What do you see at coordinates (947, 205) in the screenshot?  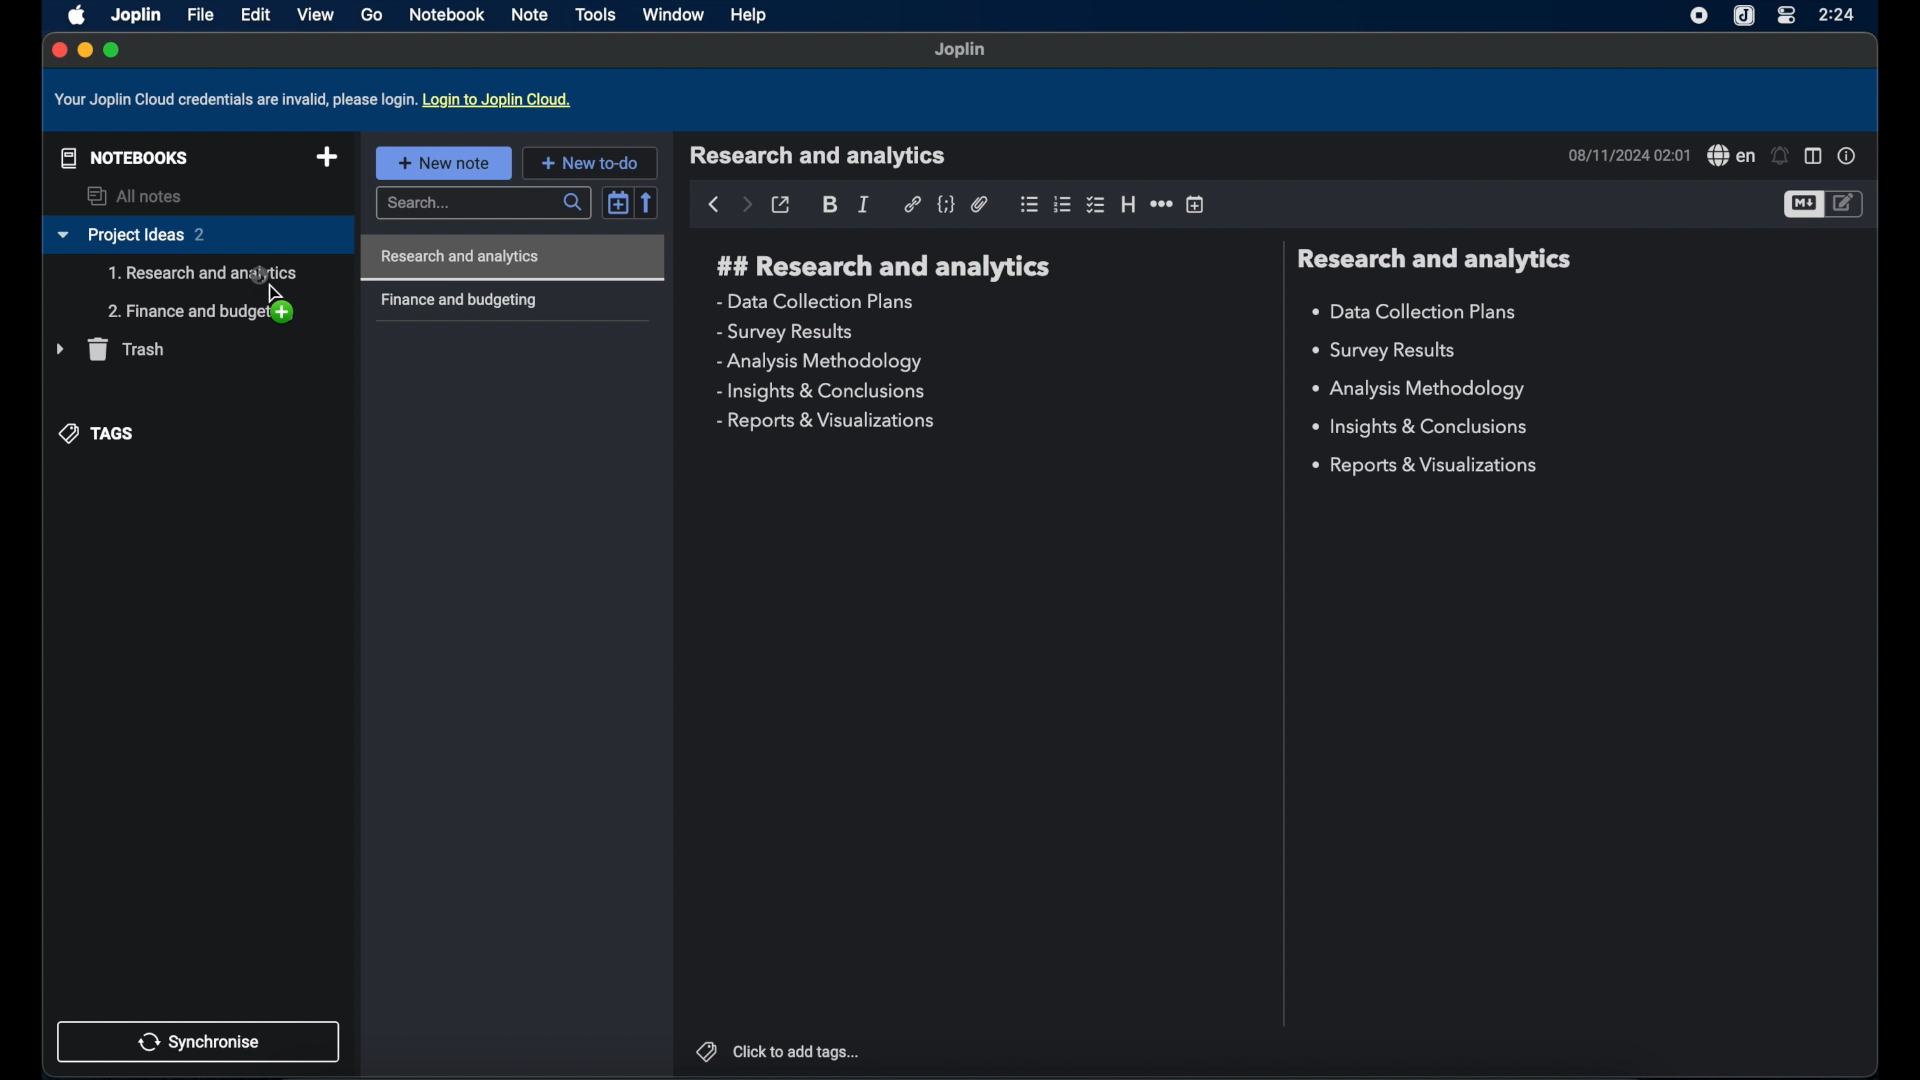 I see `code` at bounding box center [947, 205].